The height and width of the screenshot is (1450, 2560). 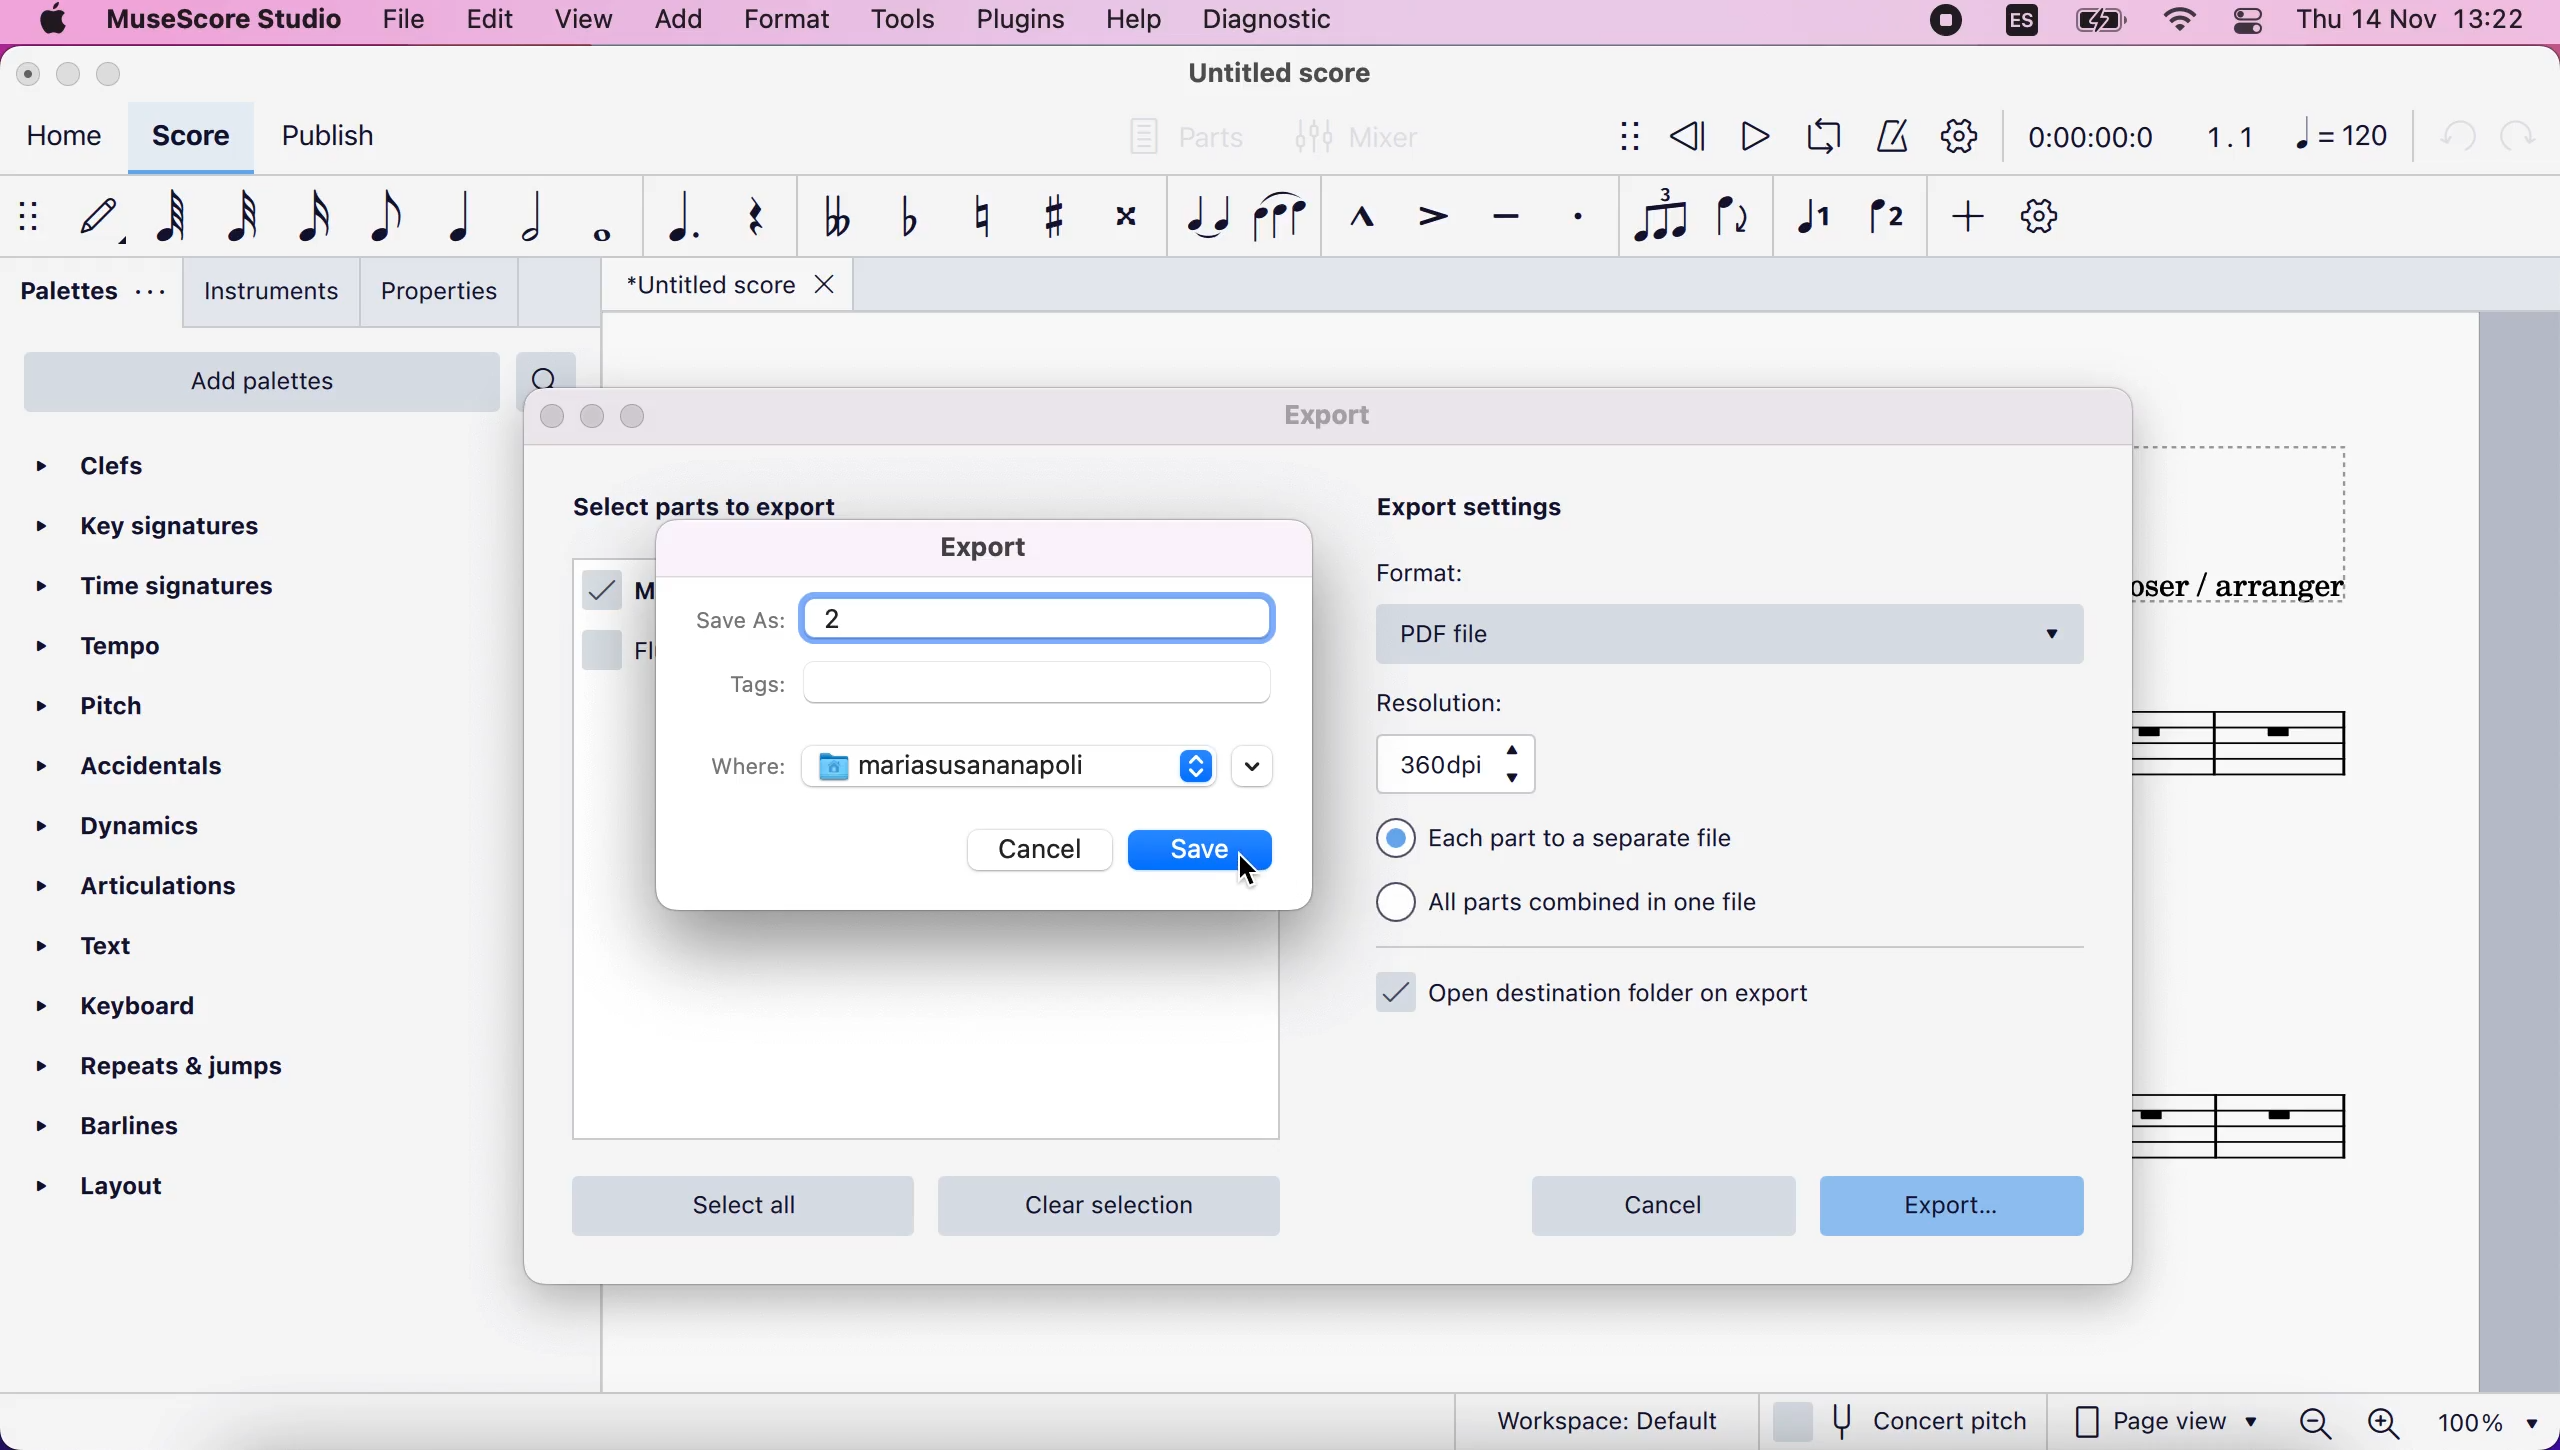 What do you see at coordinates (1277, 219) in the screenshot?
I see `slur` at bounding box center [1277, 219].